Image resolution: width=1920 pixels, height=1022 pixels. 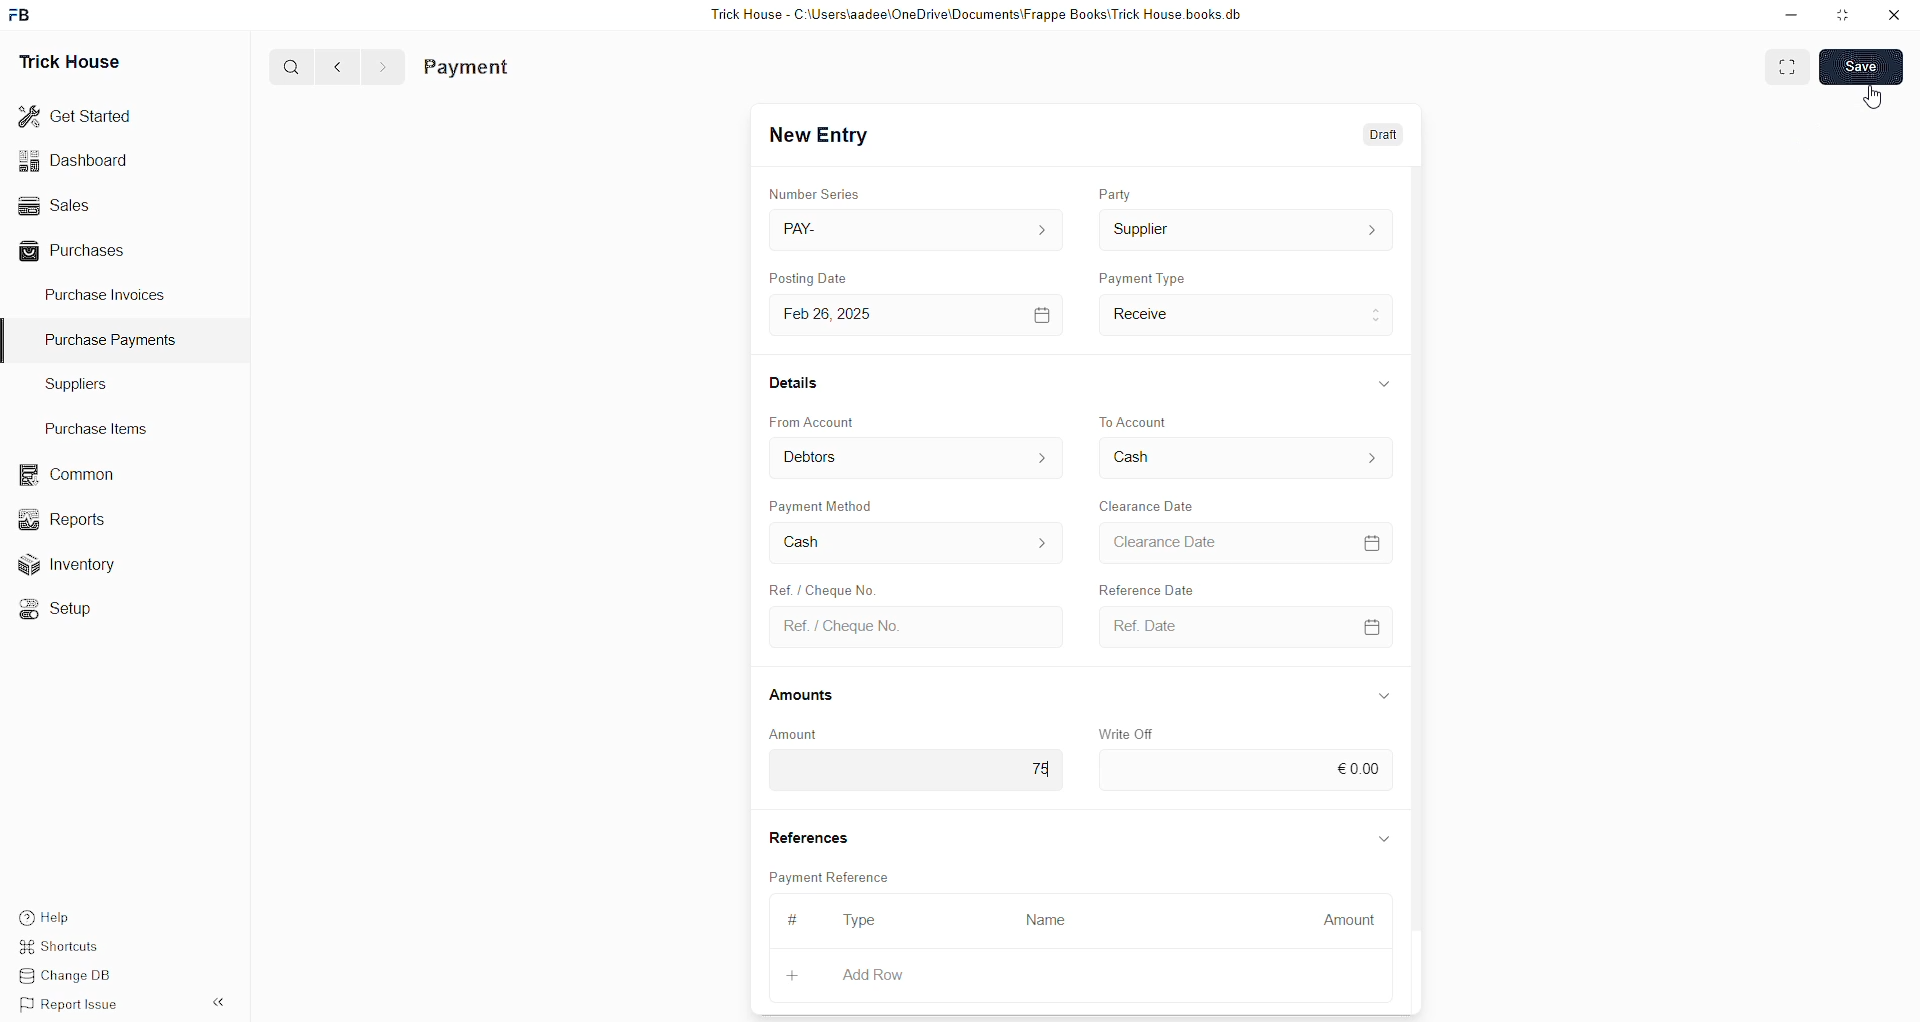 I want to click on Reports, so click(x=63, y=518).